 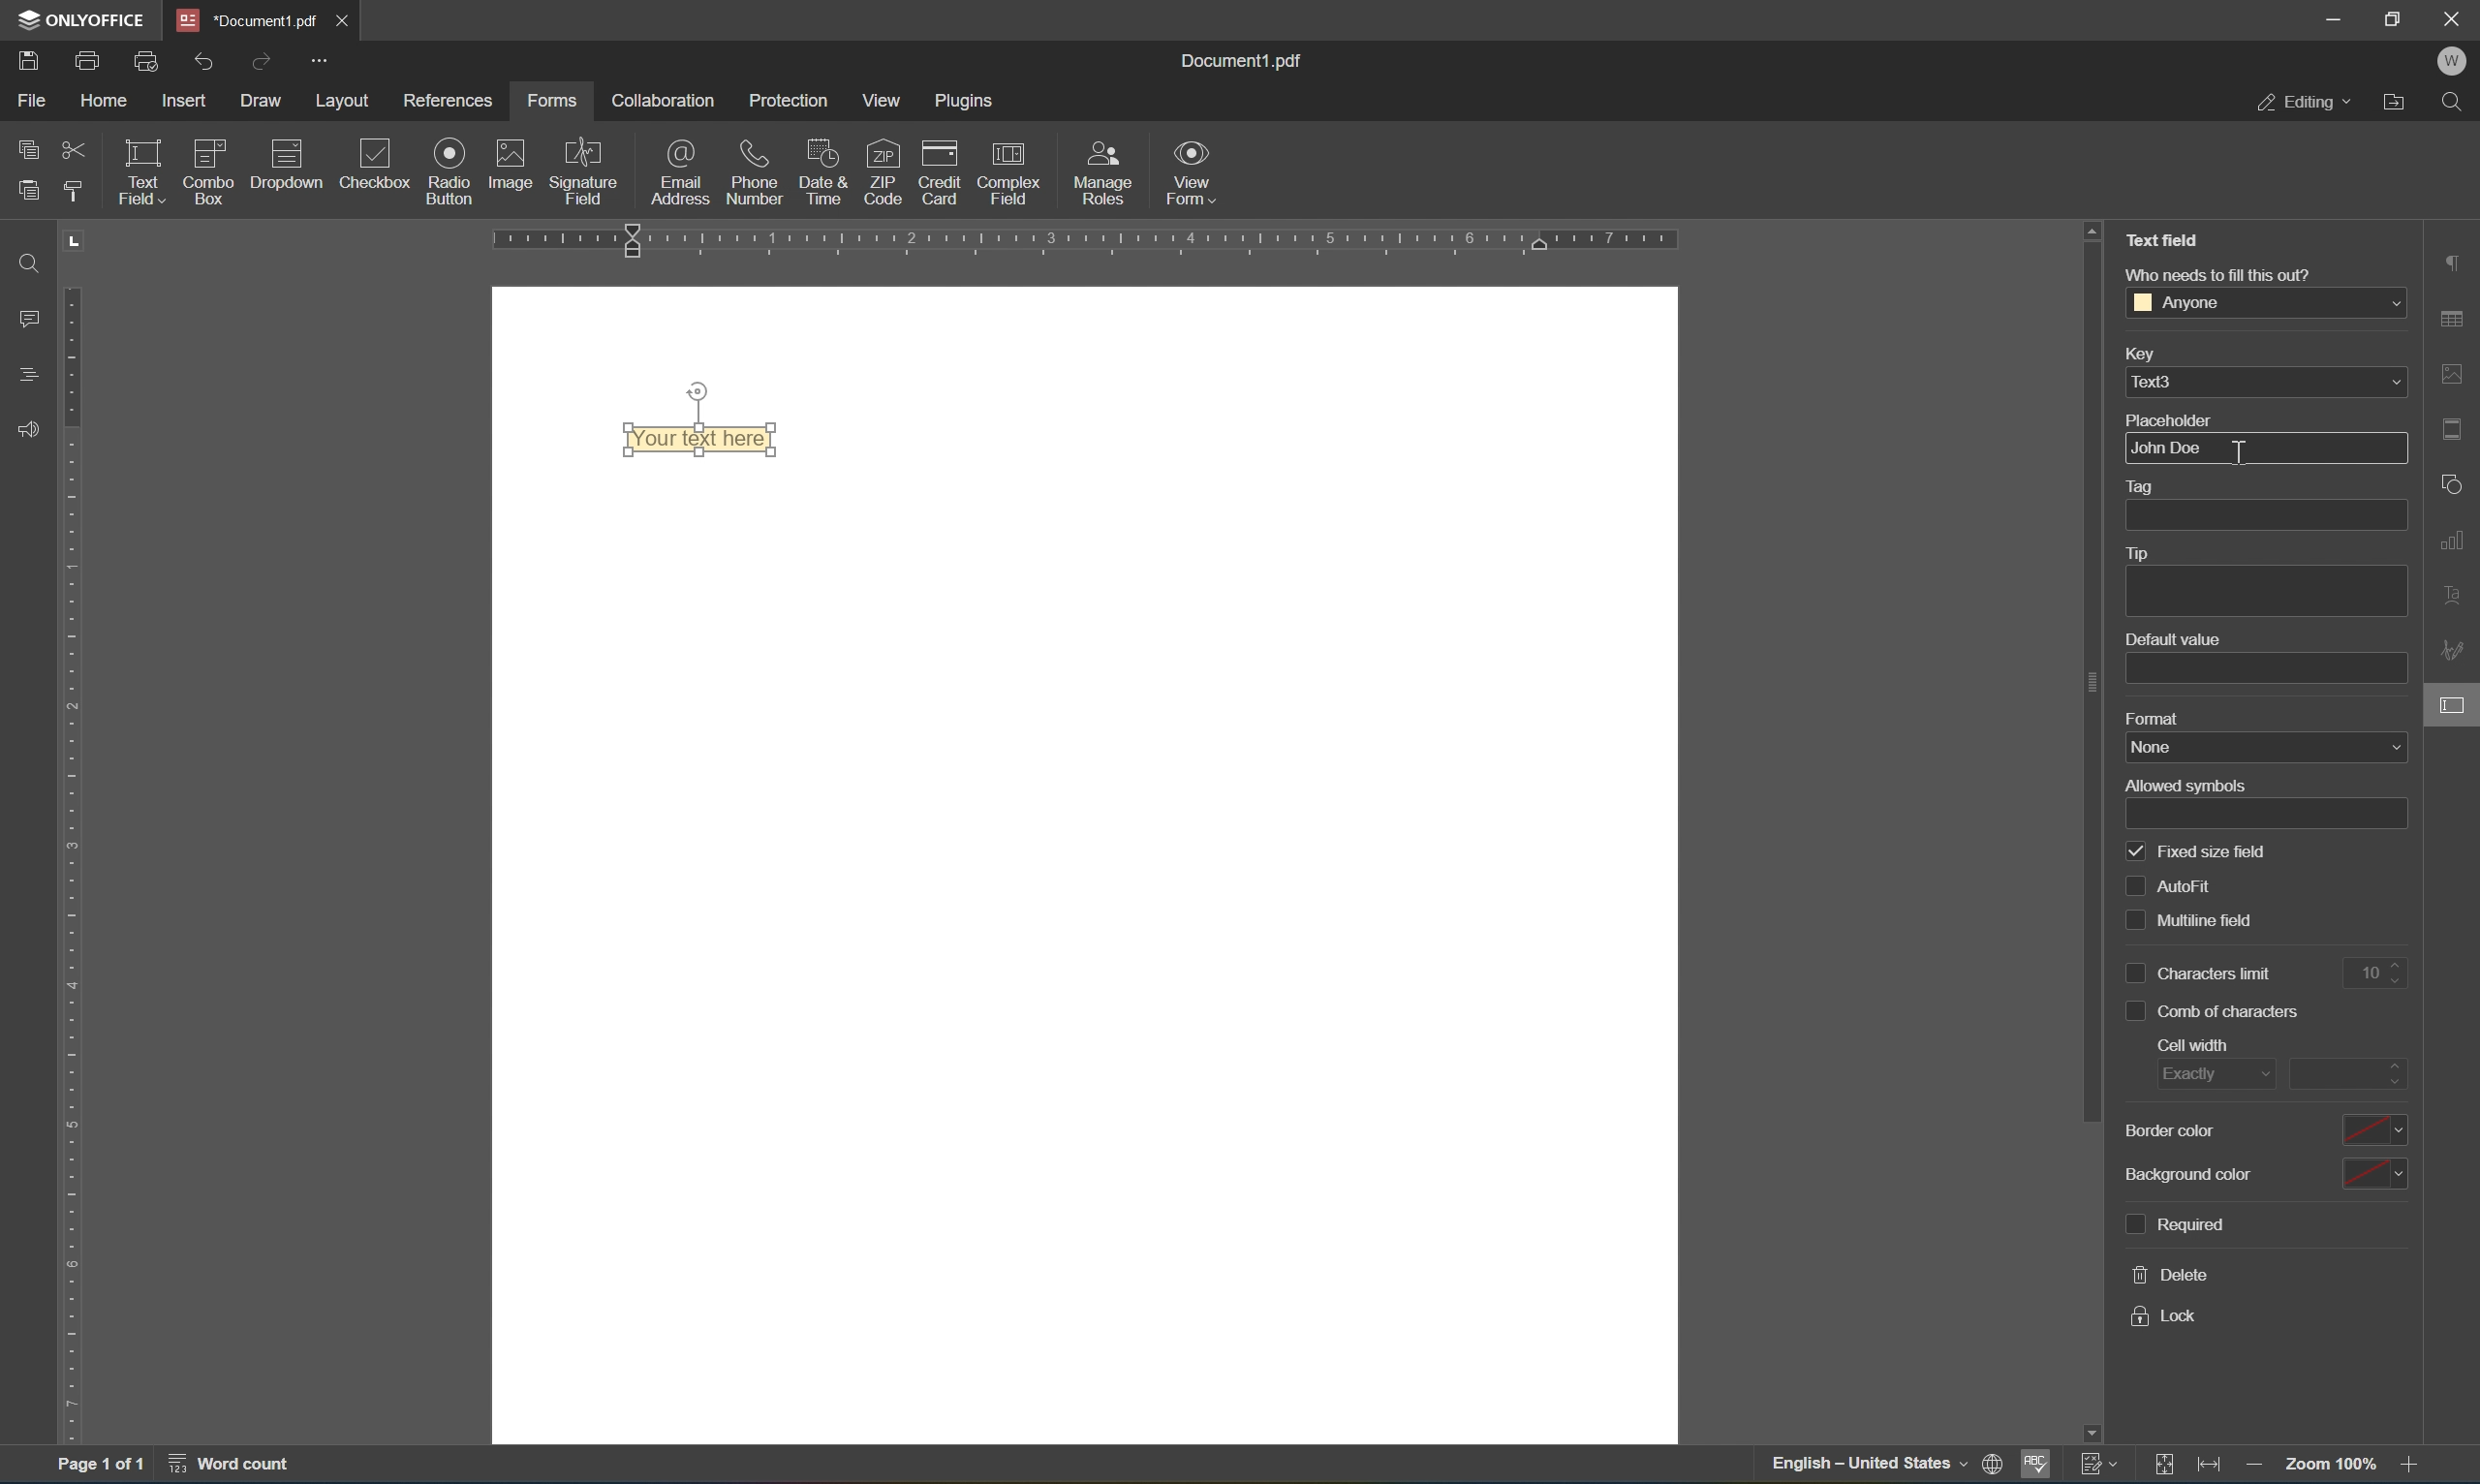 What do you see at coordinates (450, 169) in the screenshot?
I see `radio button` at bounding box center [450, 169].